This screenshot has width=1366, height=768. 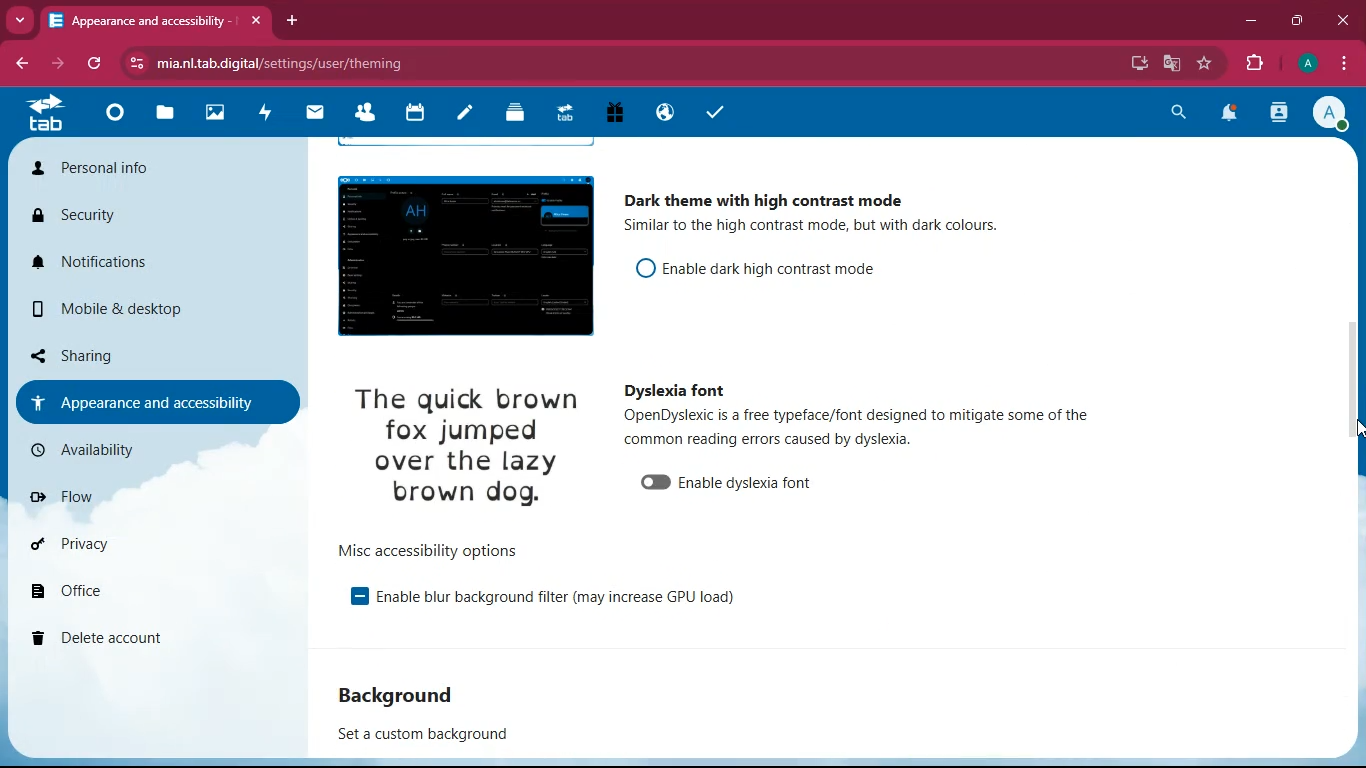 What do you see at coordinates (142, 502) in the screenshot?
I see `flow` at bounding box center [142, 502].